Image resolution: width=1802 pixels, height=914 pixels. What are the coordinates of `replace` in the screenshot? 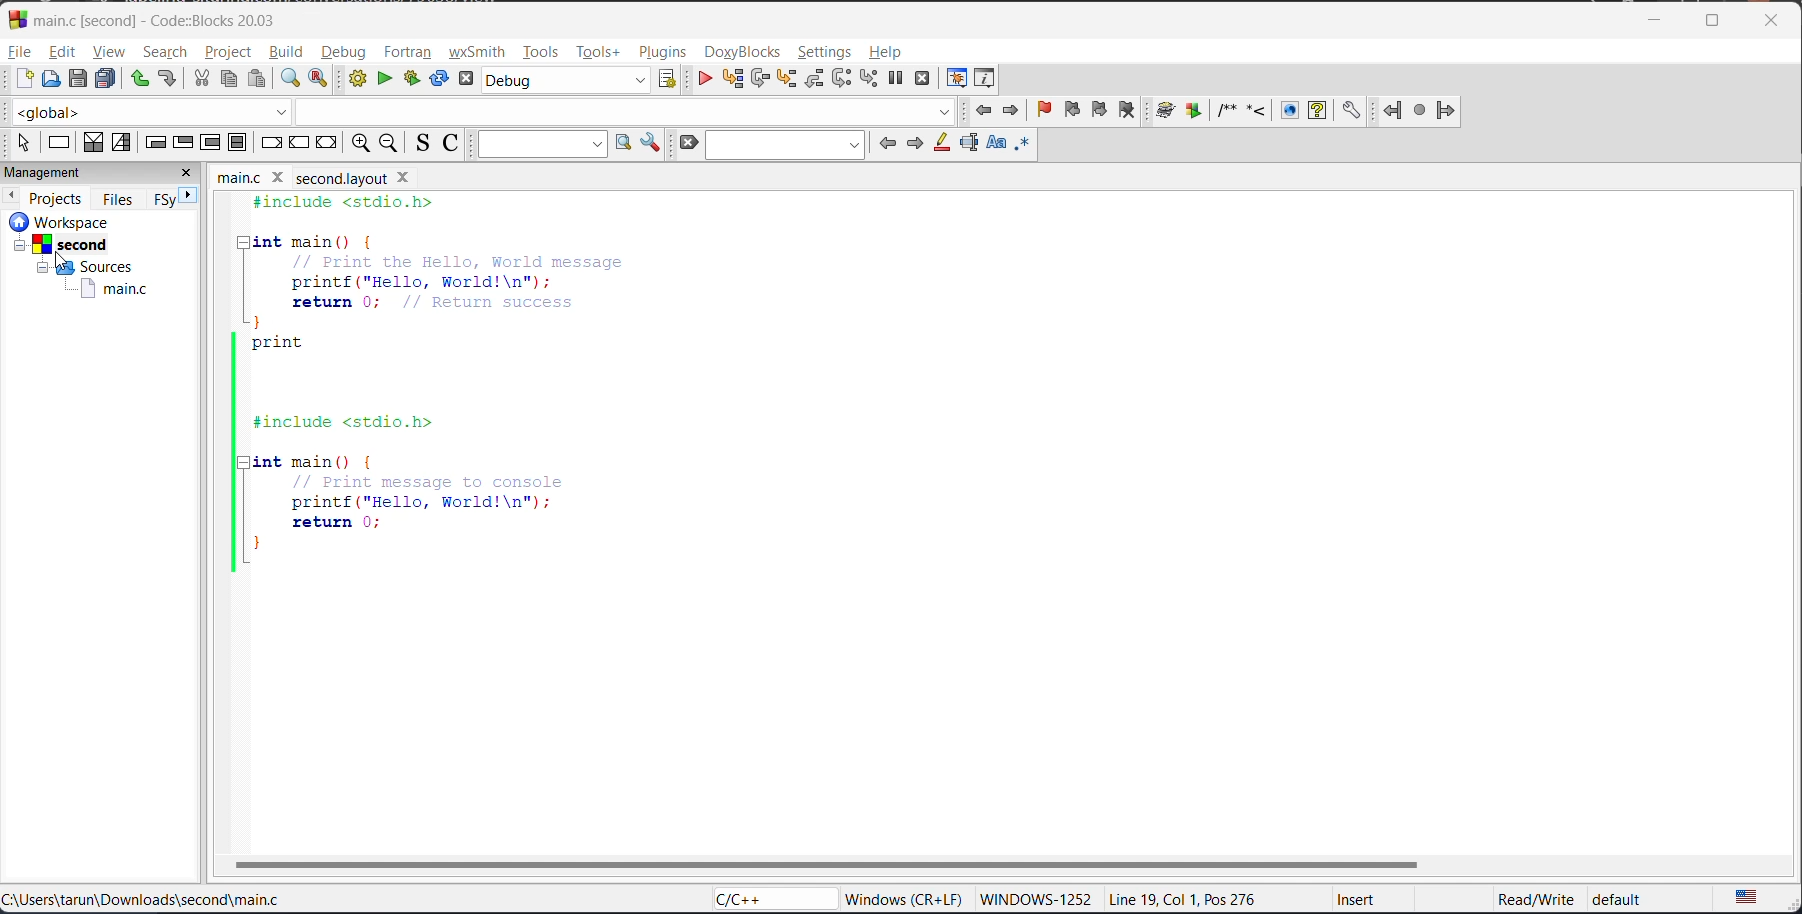 It's located at (319, 78).